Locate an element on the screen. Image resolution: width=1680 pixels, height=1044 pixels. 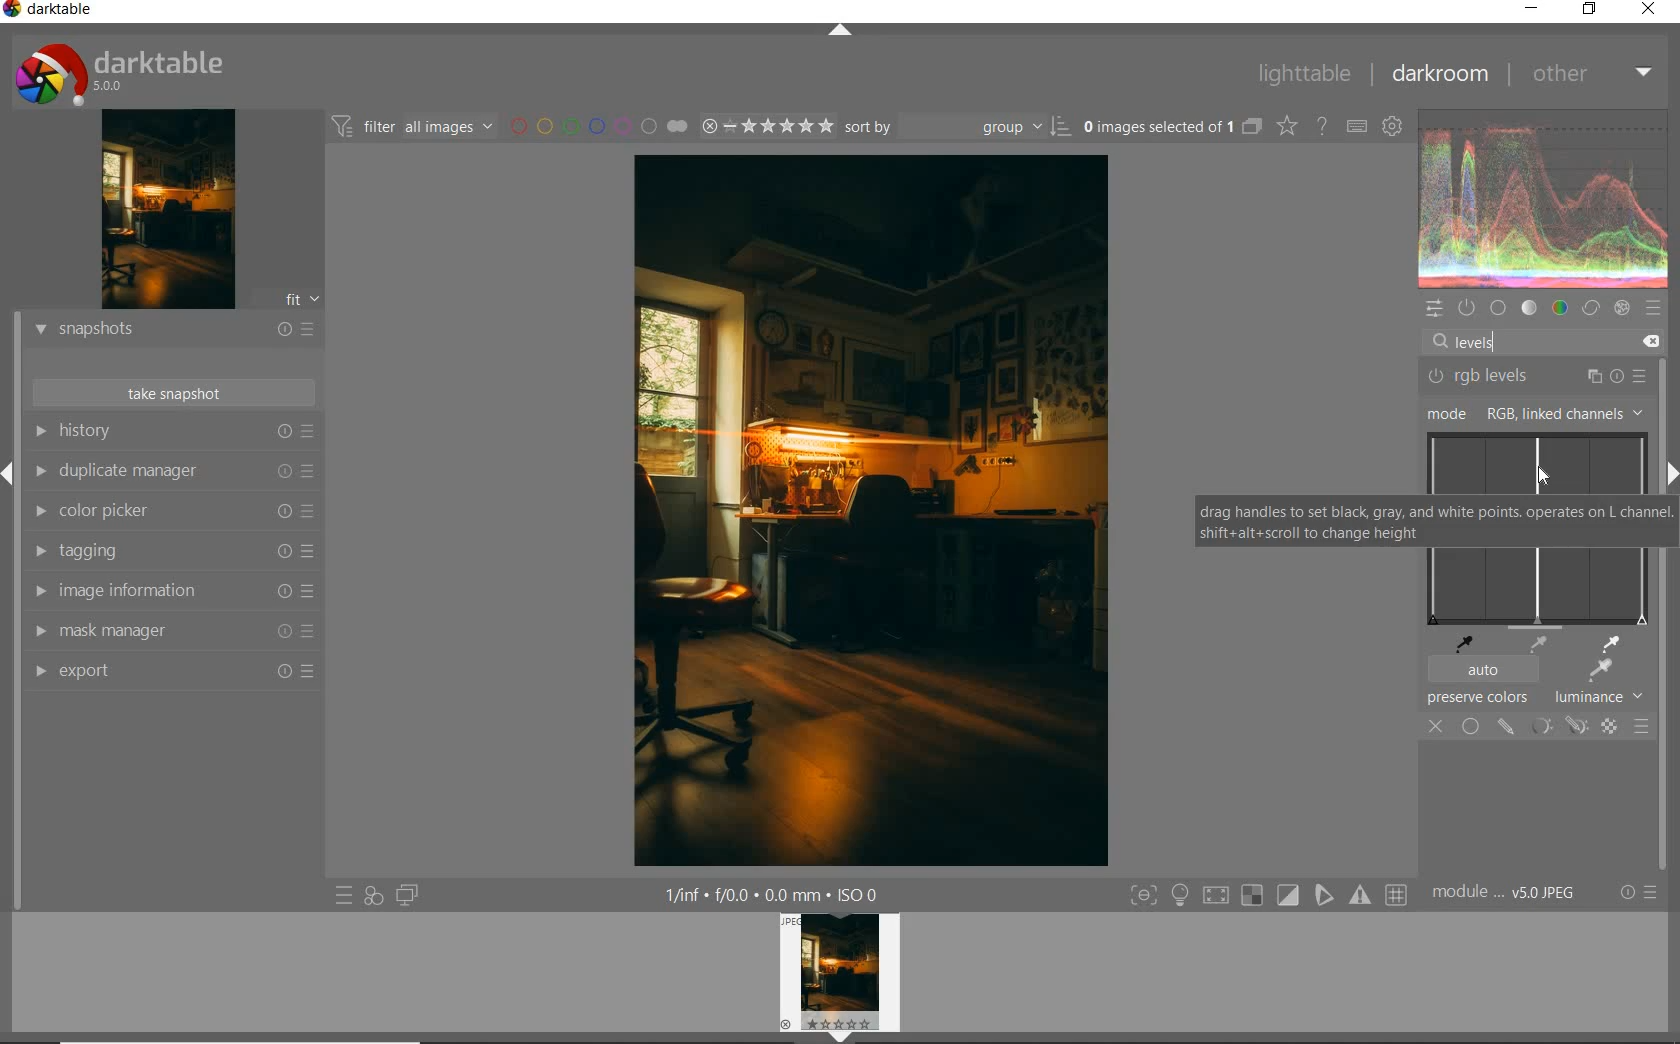
correct is located at coordinates (1591, 308).